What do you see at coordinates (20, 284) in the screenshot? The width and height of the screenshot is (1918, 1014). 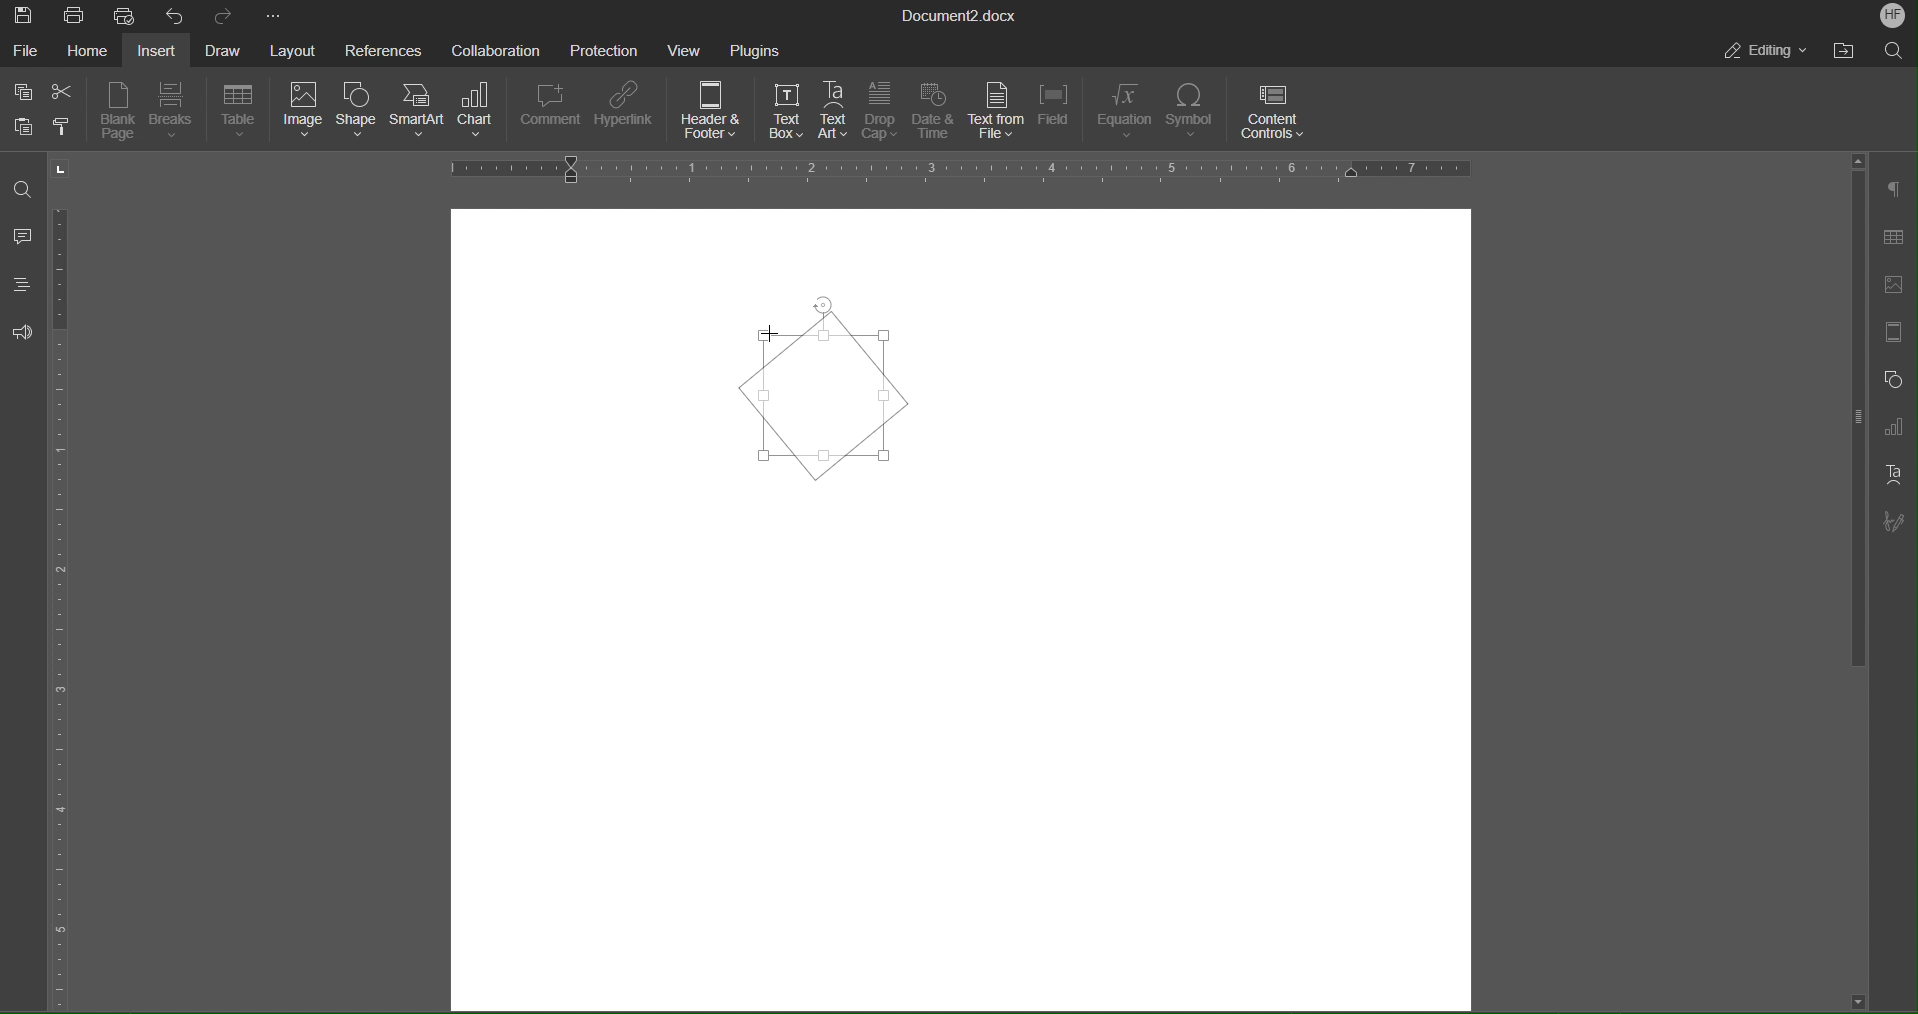 I see `Headings` at bounding box center [20, 284].